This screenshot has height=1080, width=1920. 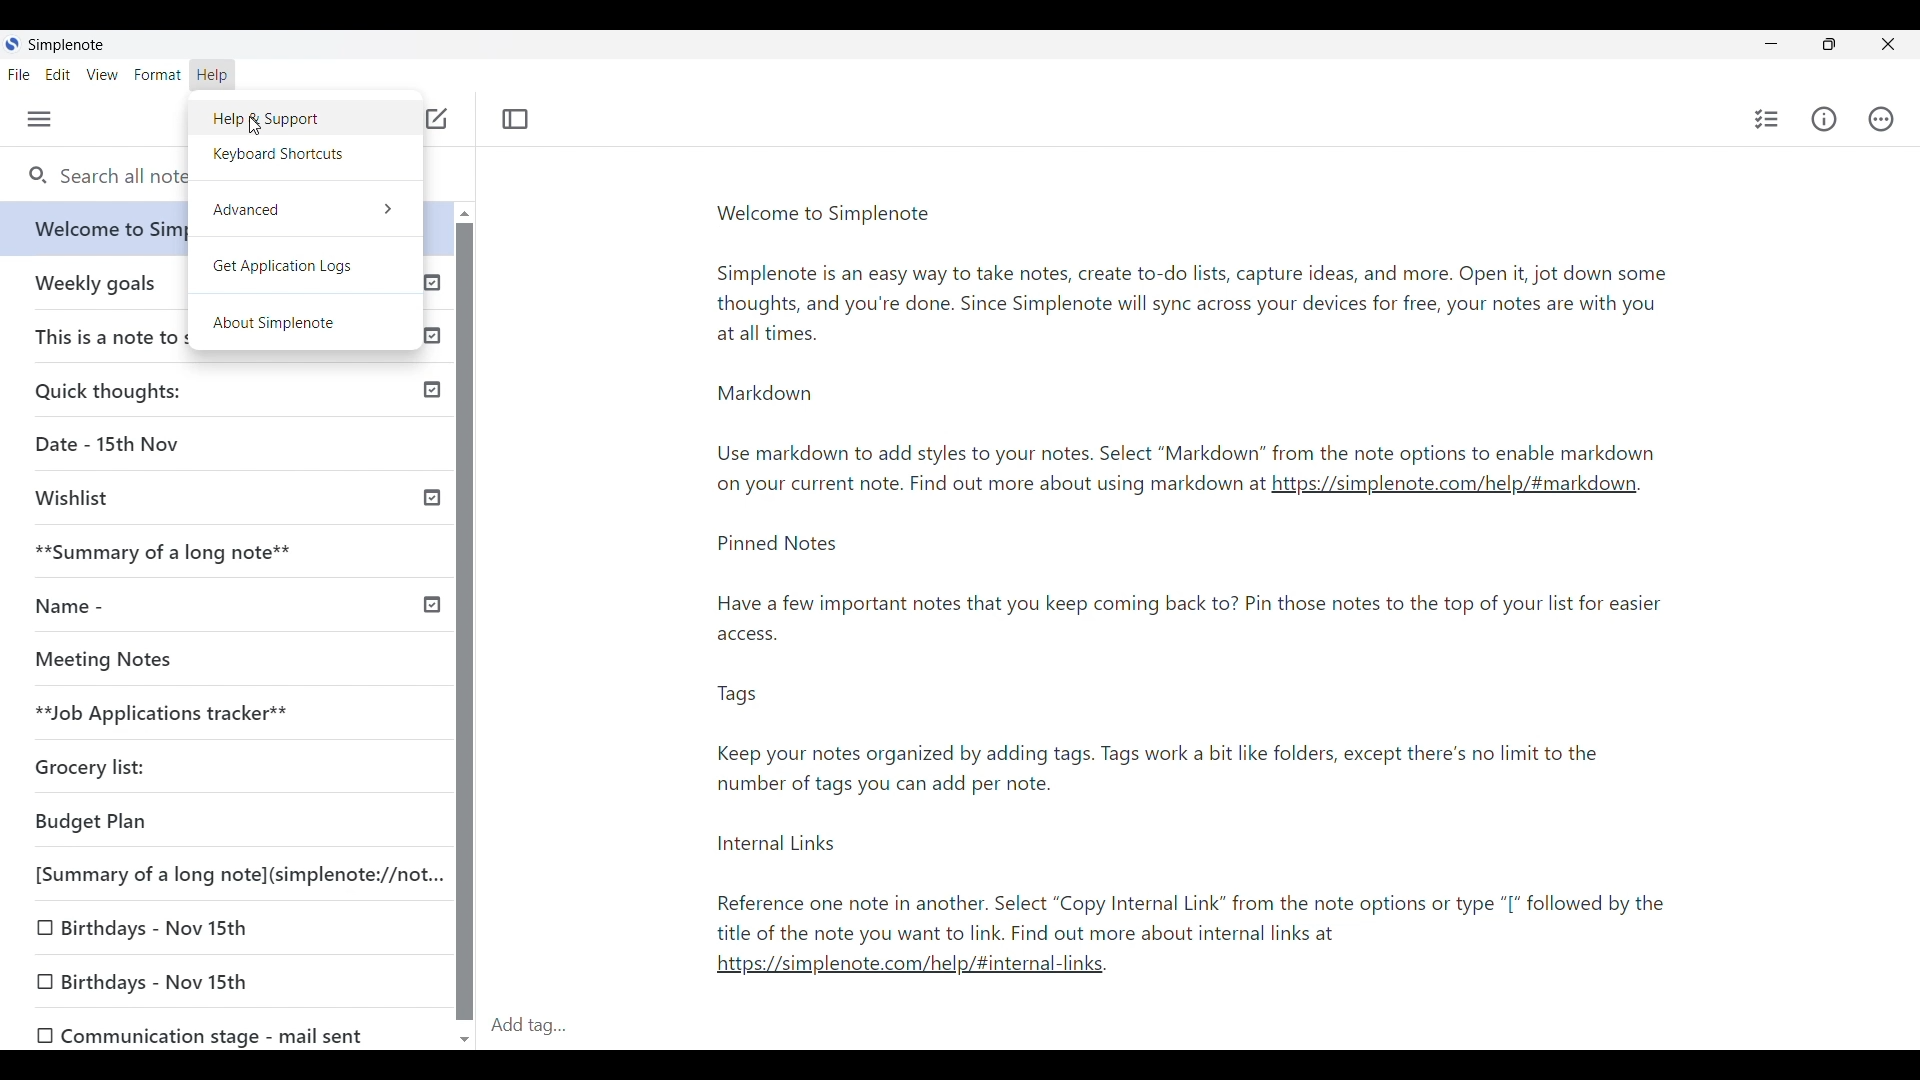 What do you see at coordinates (428, 607) in the screenshot?
I see `` at bounding box center [428, 607].